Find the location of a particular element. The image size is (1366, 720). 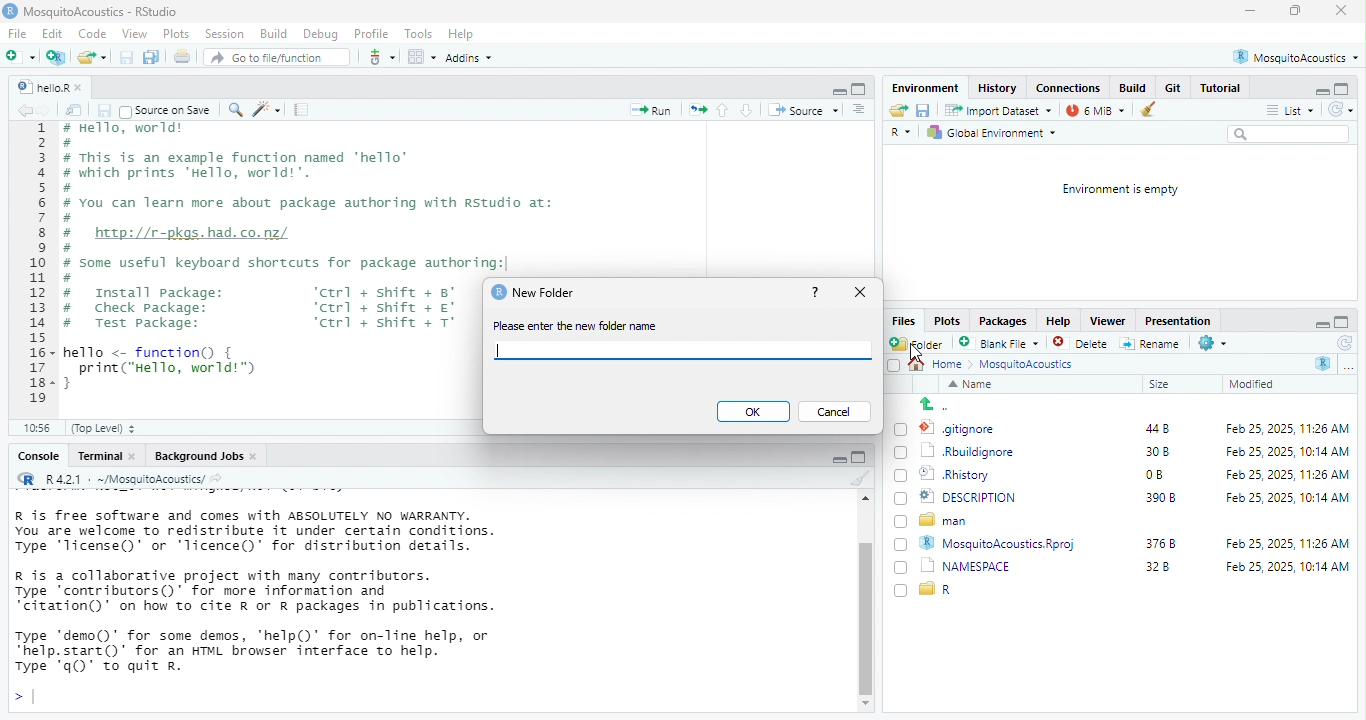

Session is located at coordinates (226, 35).